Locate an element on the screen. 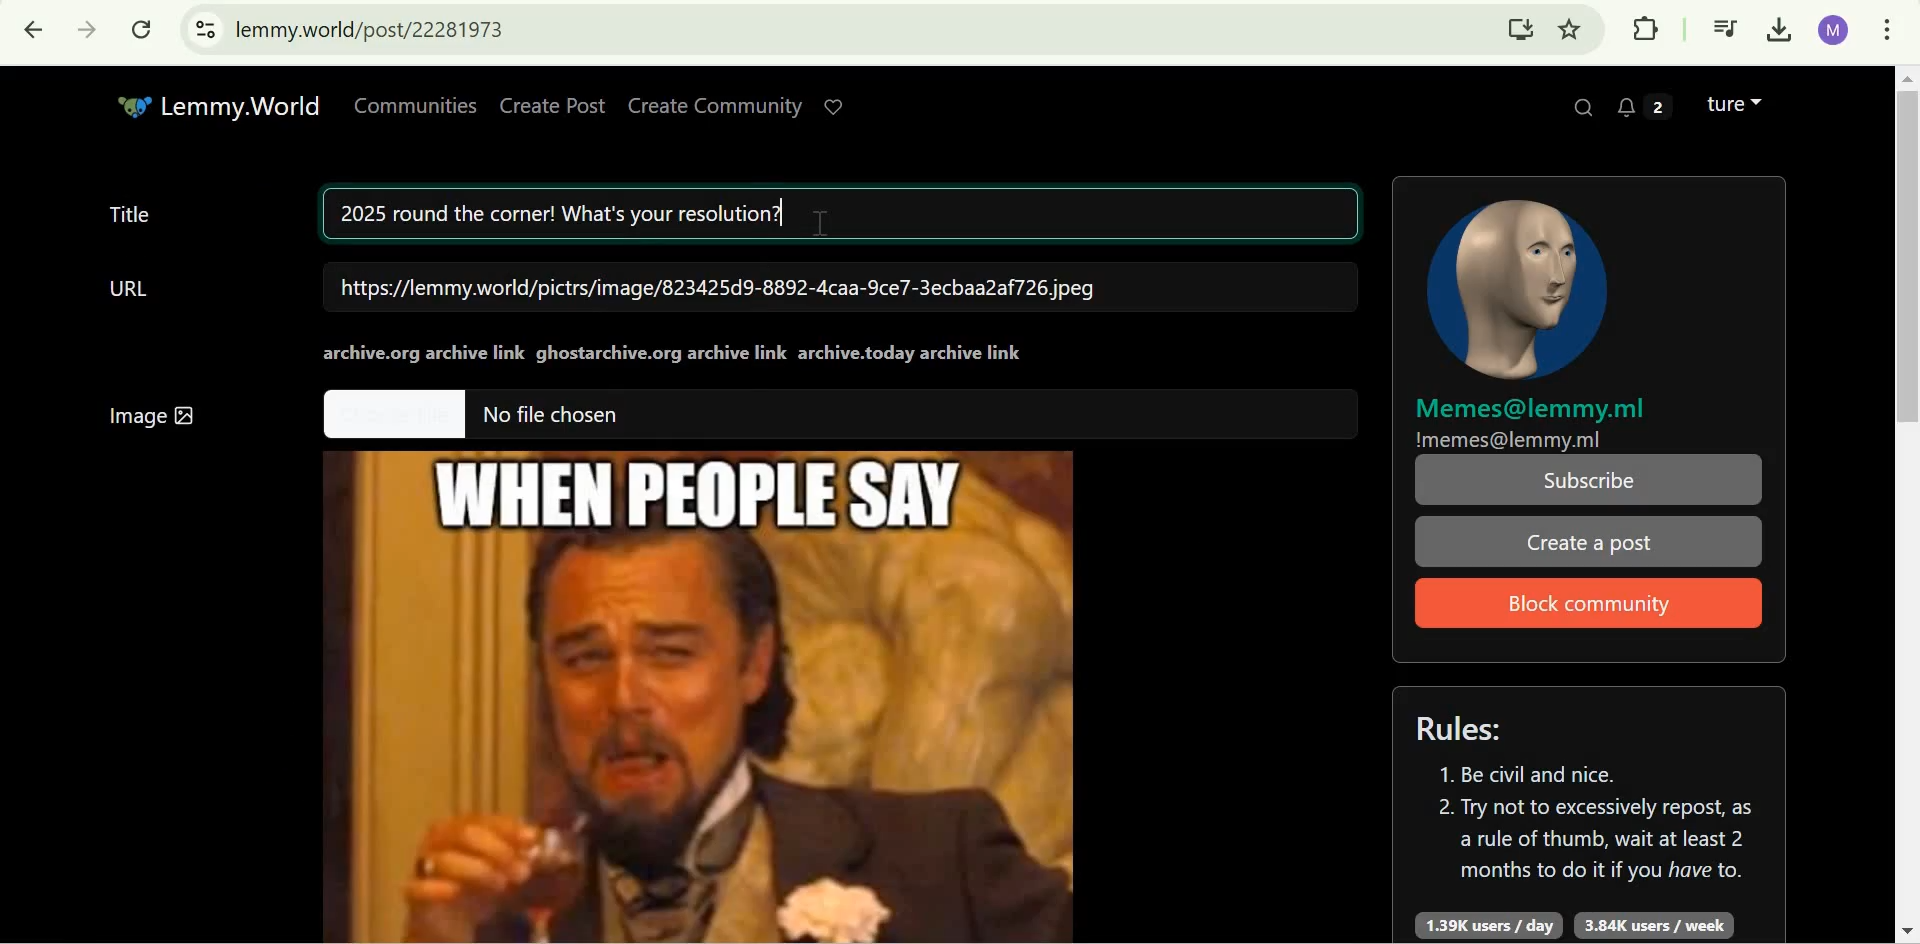 This screenshot has height=944, width=1920. Install Lemmy.World is located at coordinates (1522, 28).